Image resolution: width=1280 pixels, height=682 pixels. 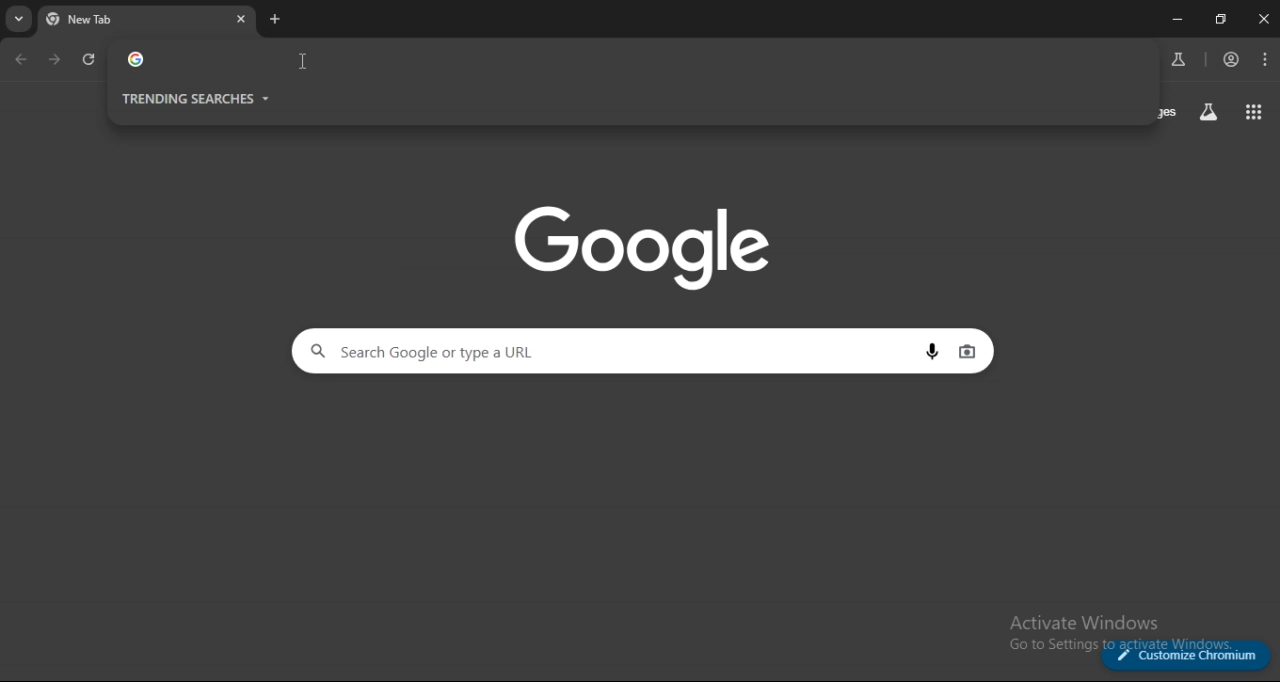 I want to click on close tab, so click(x=242, y=19).